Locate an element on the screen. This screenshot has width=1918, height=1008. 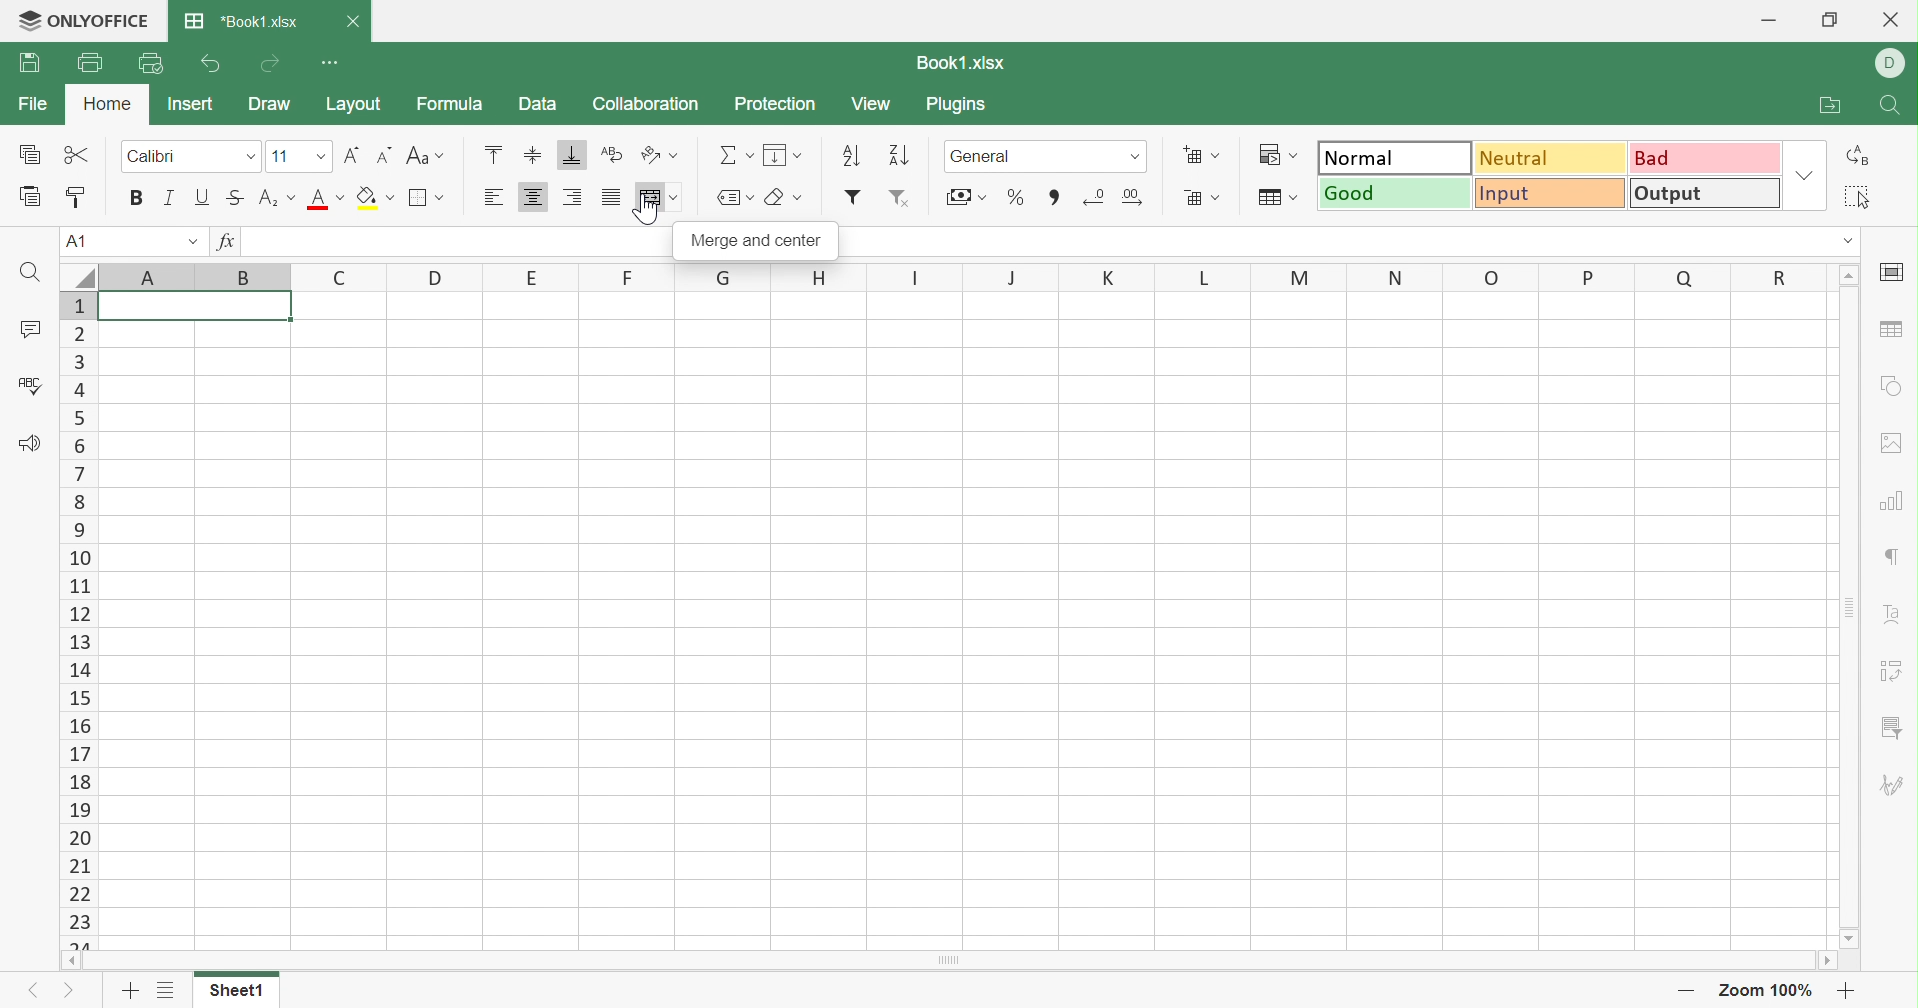
Previous is located at coordinates (39, 989).